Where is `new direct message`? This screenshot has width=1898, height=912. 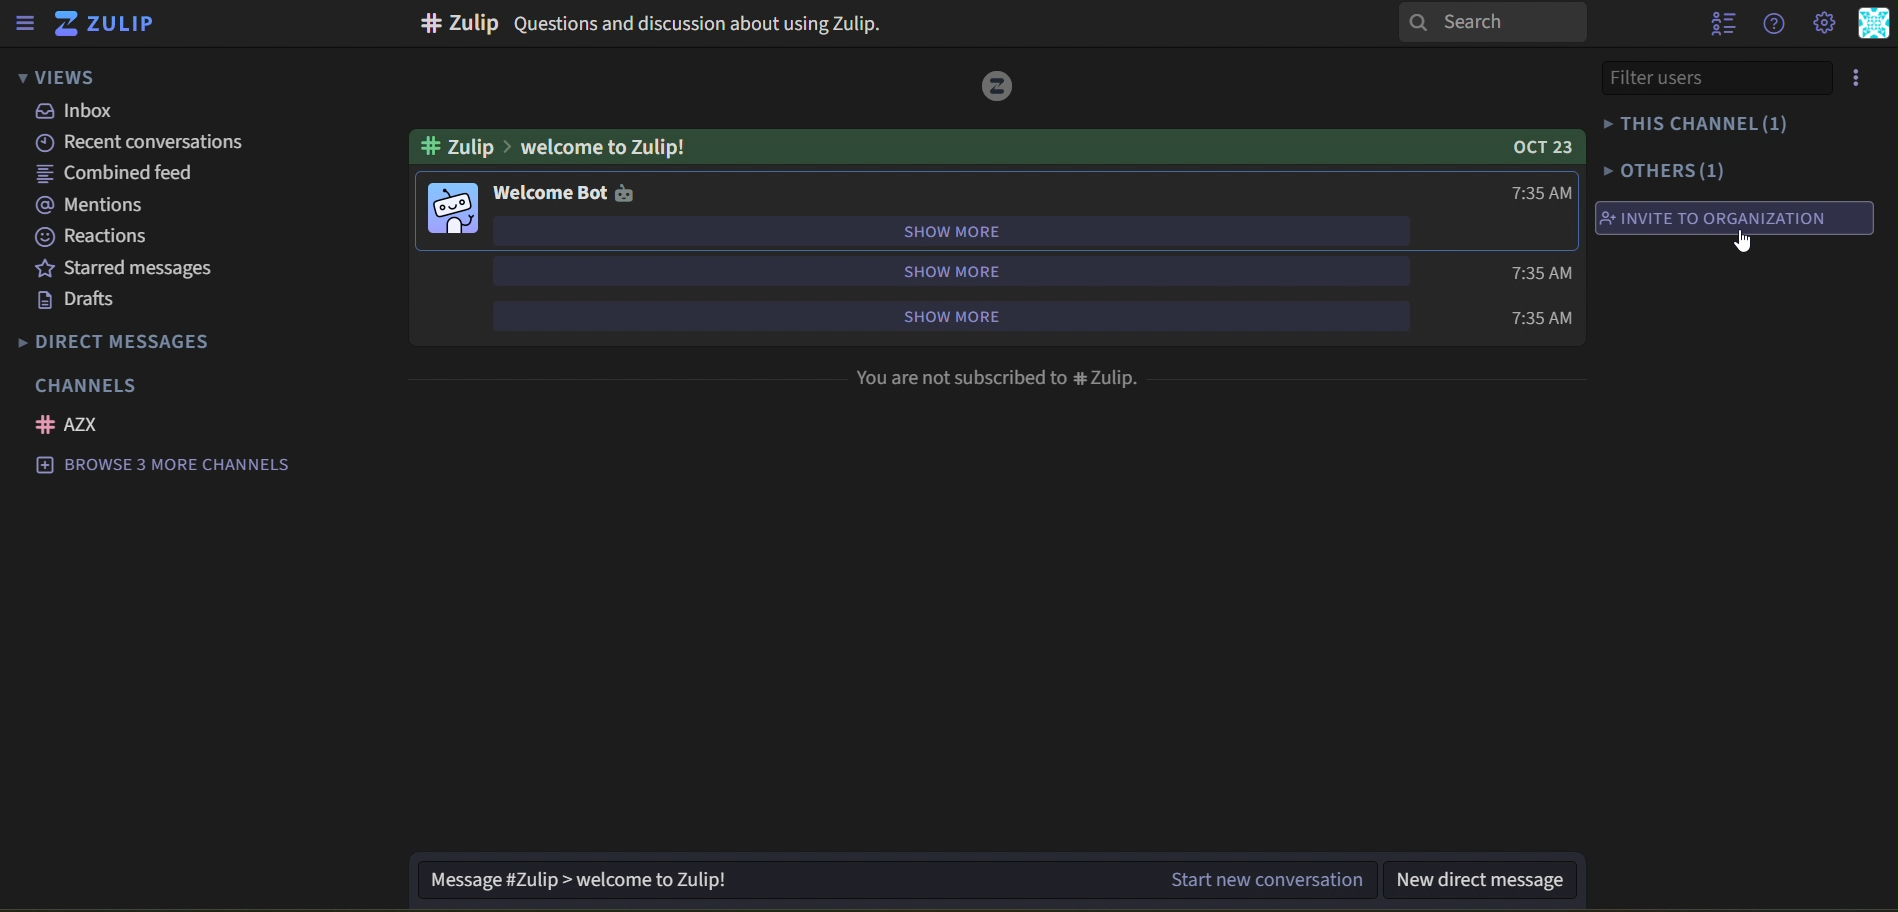
new direct message is located at coordinates (1492, 879).